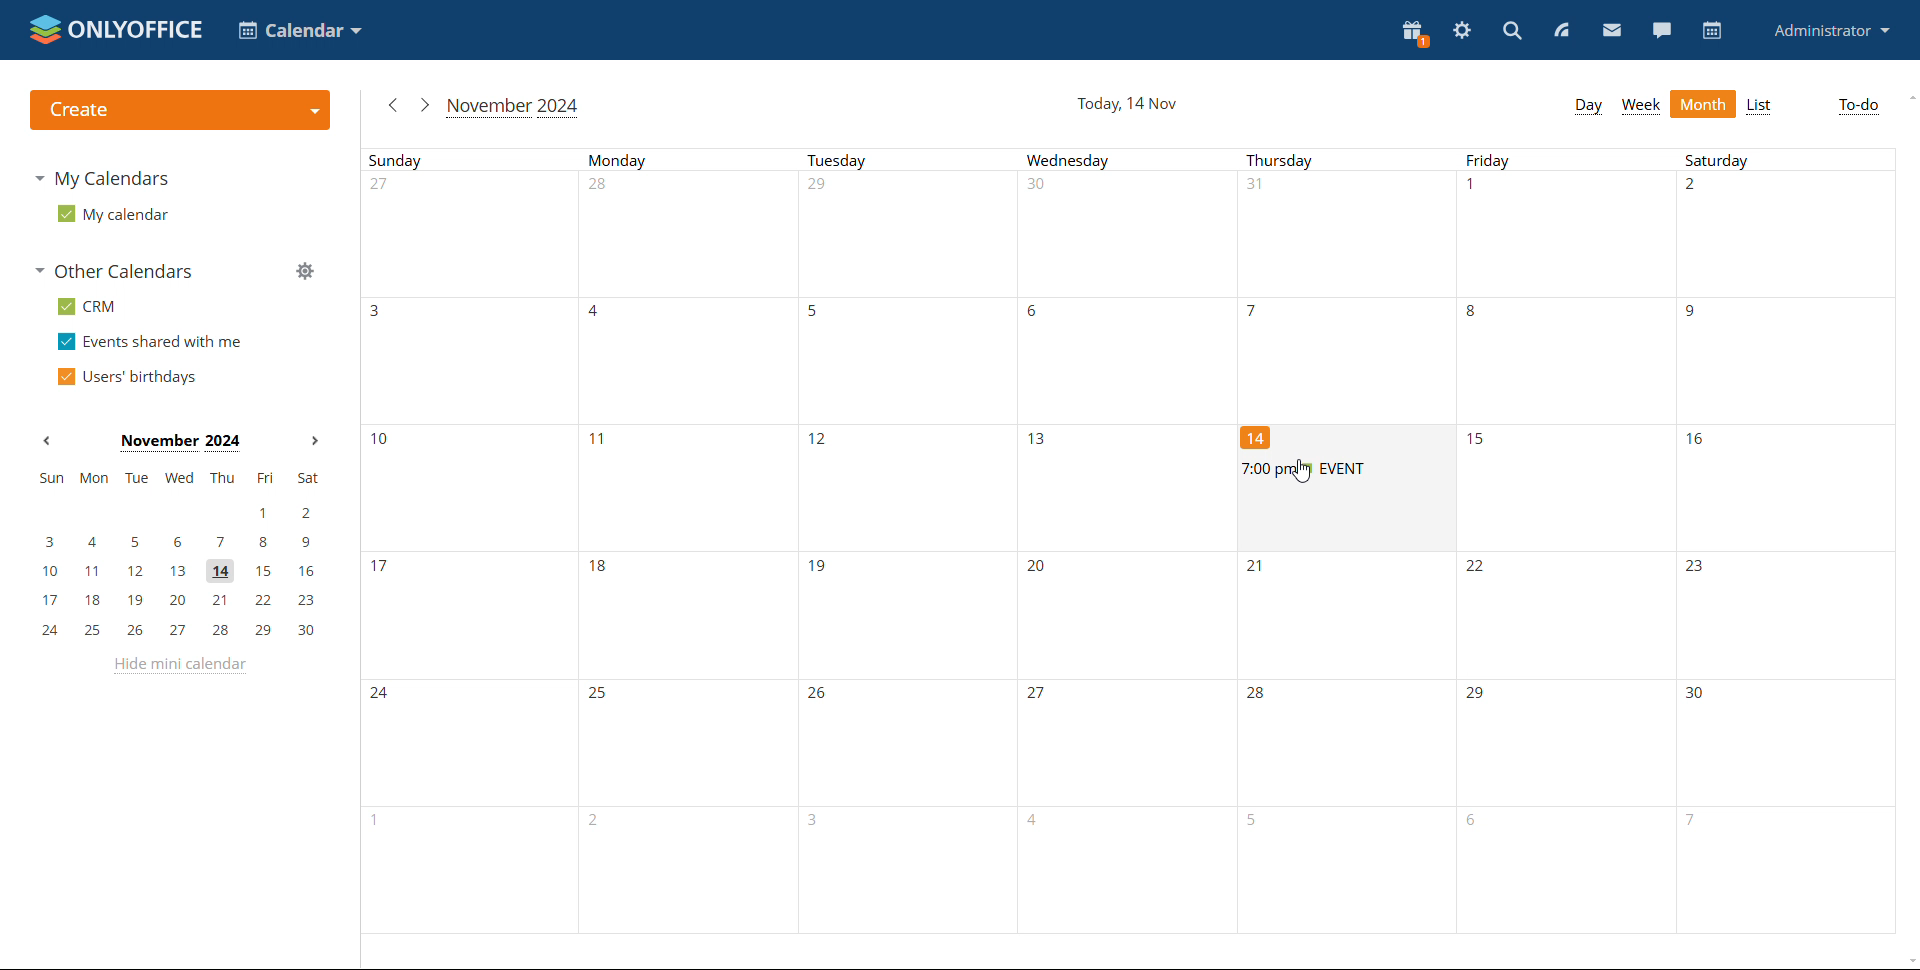 This screenshot has height=970, width=1920. I want to click on number, so click(1256, 311).